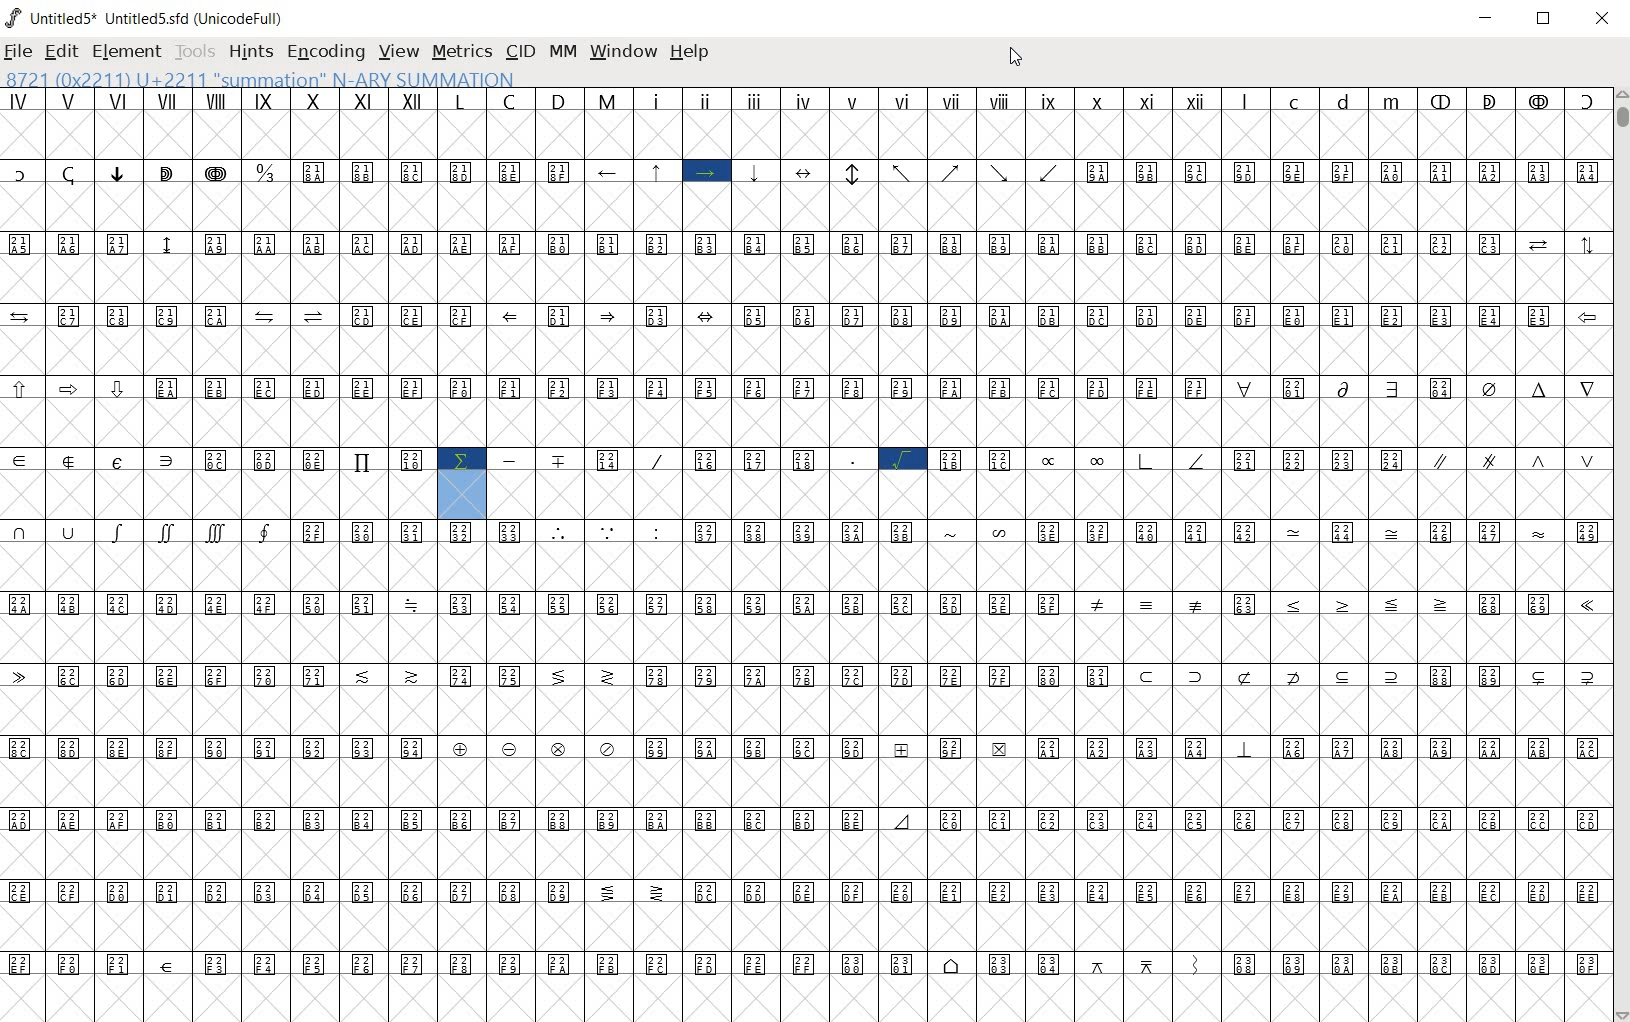 This screenshot has width=1630, height=1022. Describe the element at coordinates (805, 605) in the screenshot. I see `special symbols` at that location.